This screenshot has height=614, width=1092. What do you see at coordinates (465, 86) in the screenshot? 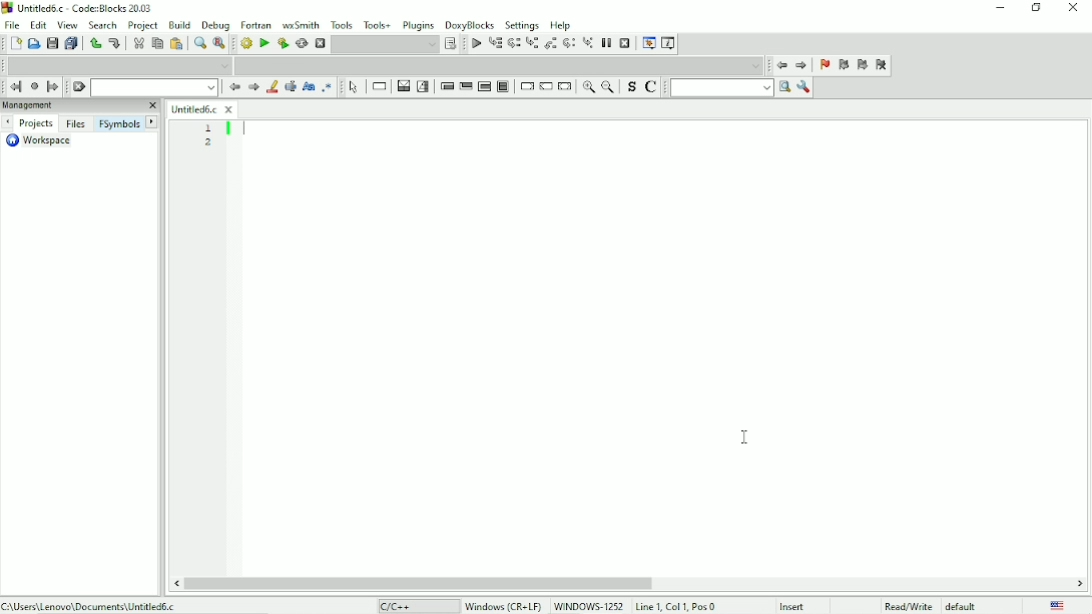
I see `Exit-condition loop` at bounding box center [465, 86].